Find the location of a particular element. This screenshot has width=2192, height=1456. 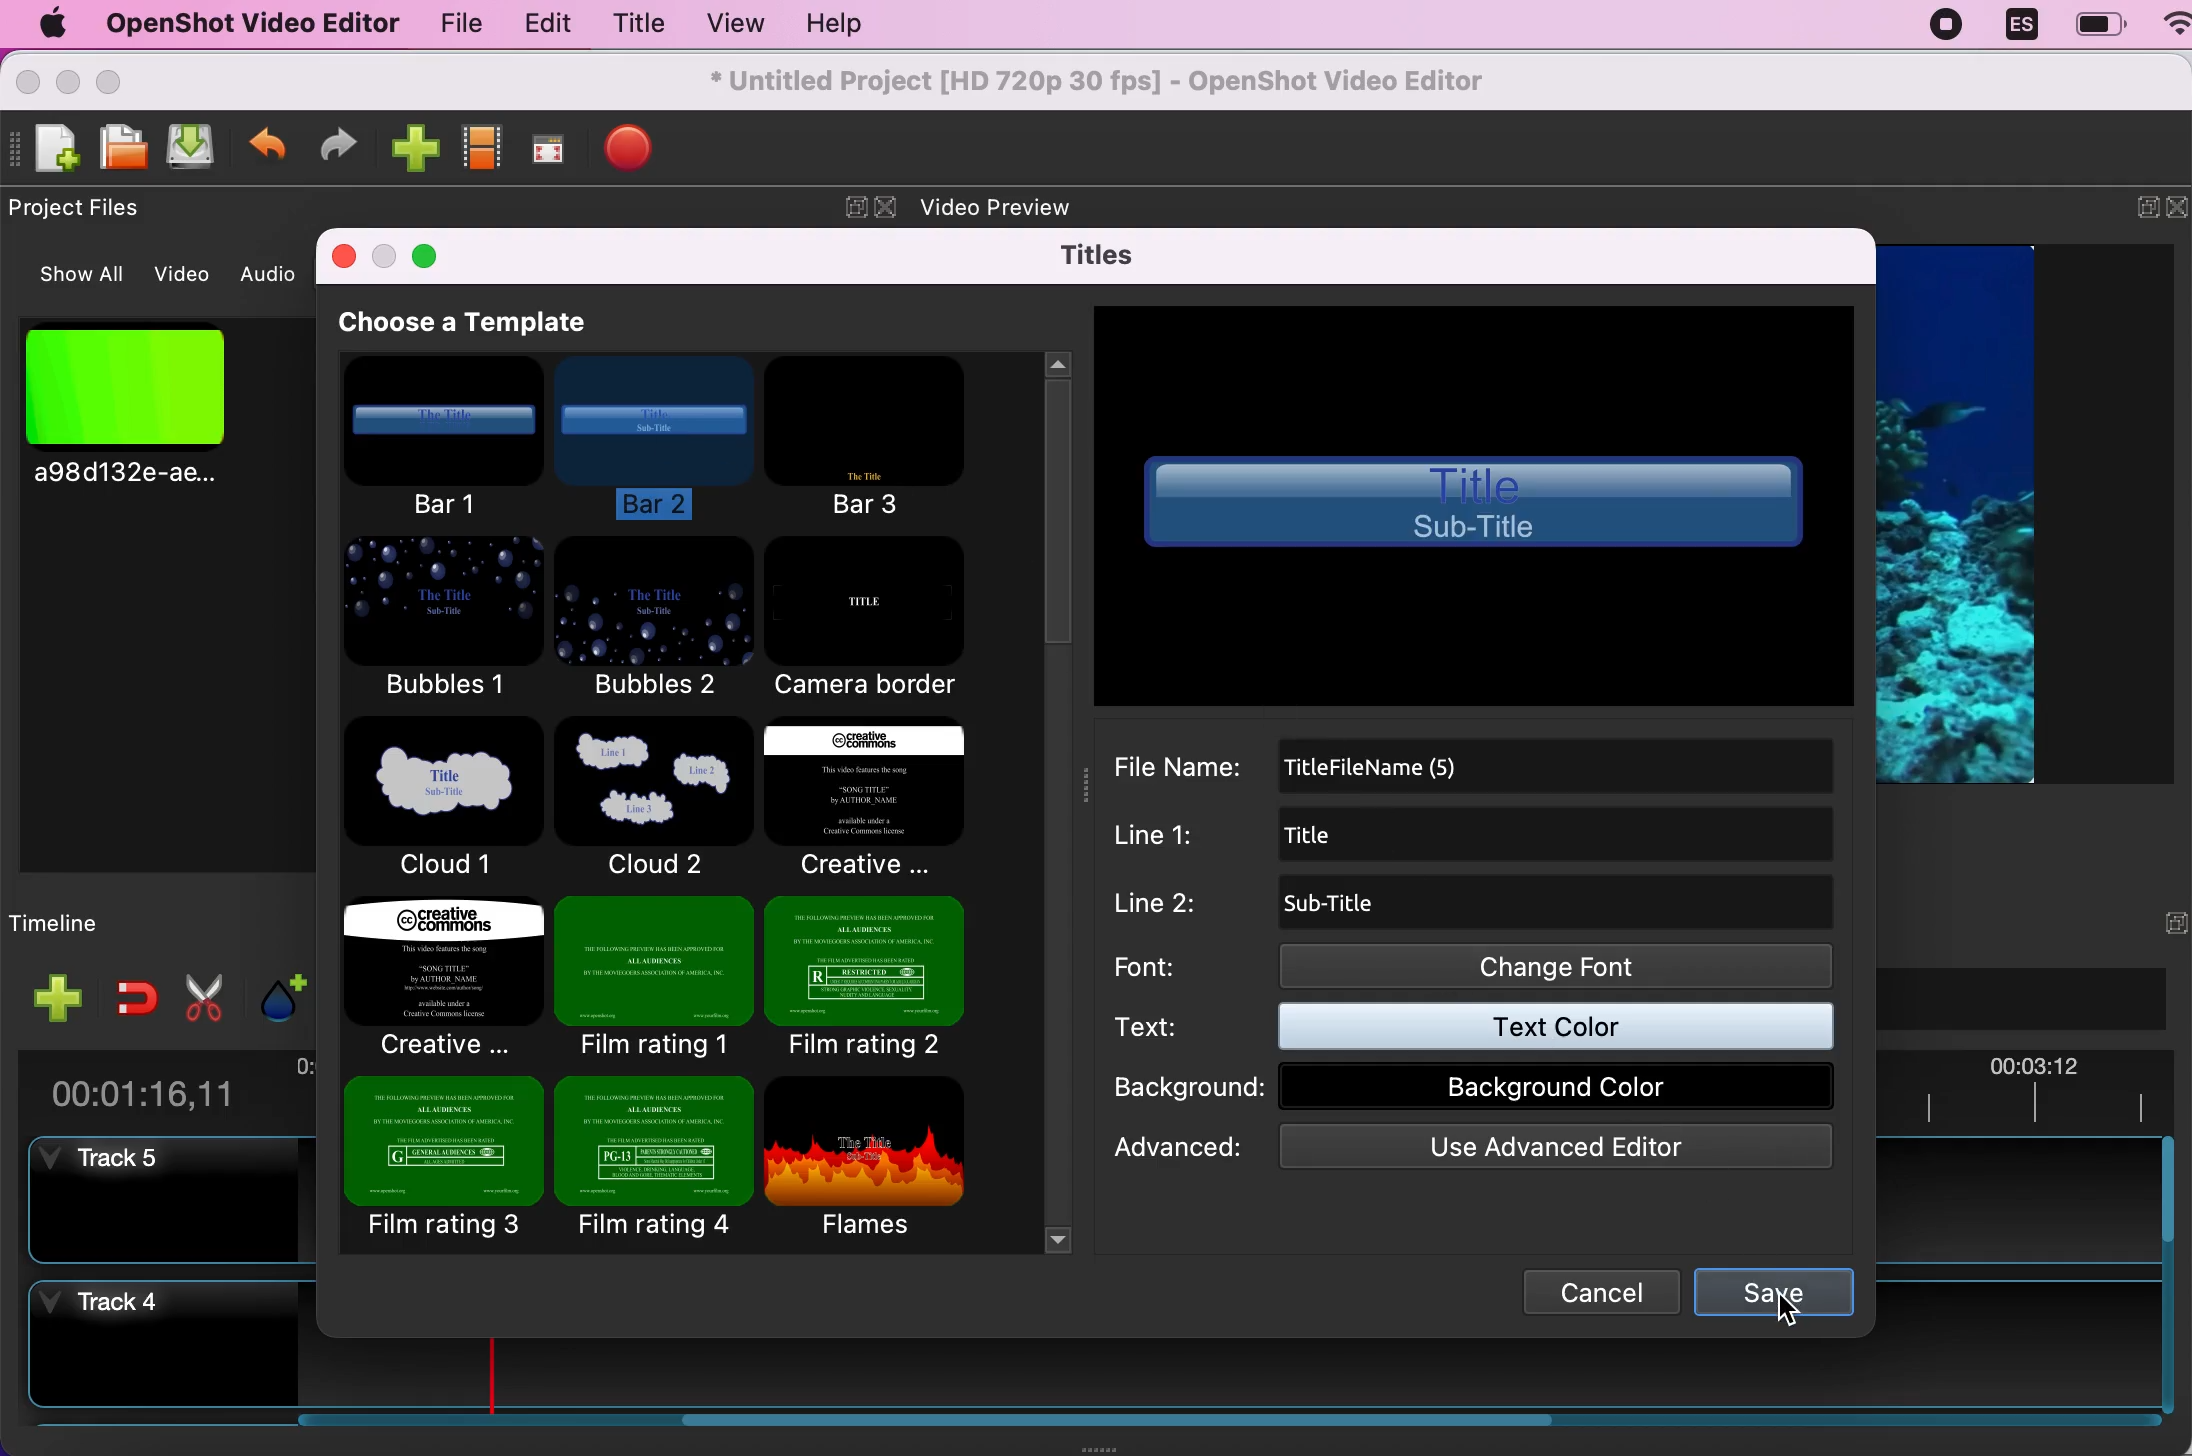

audio is located at coordinates (270, 274).